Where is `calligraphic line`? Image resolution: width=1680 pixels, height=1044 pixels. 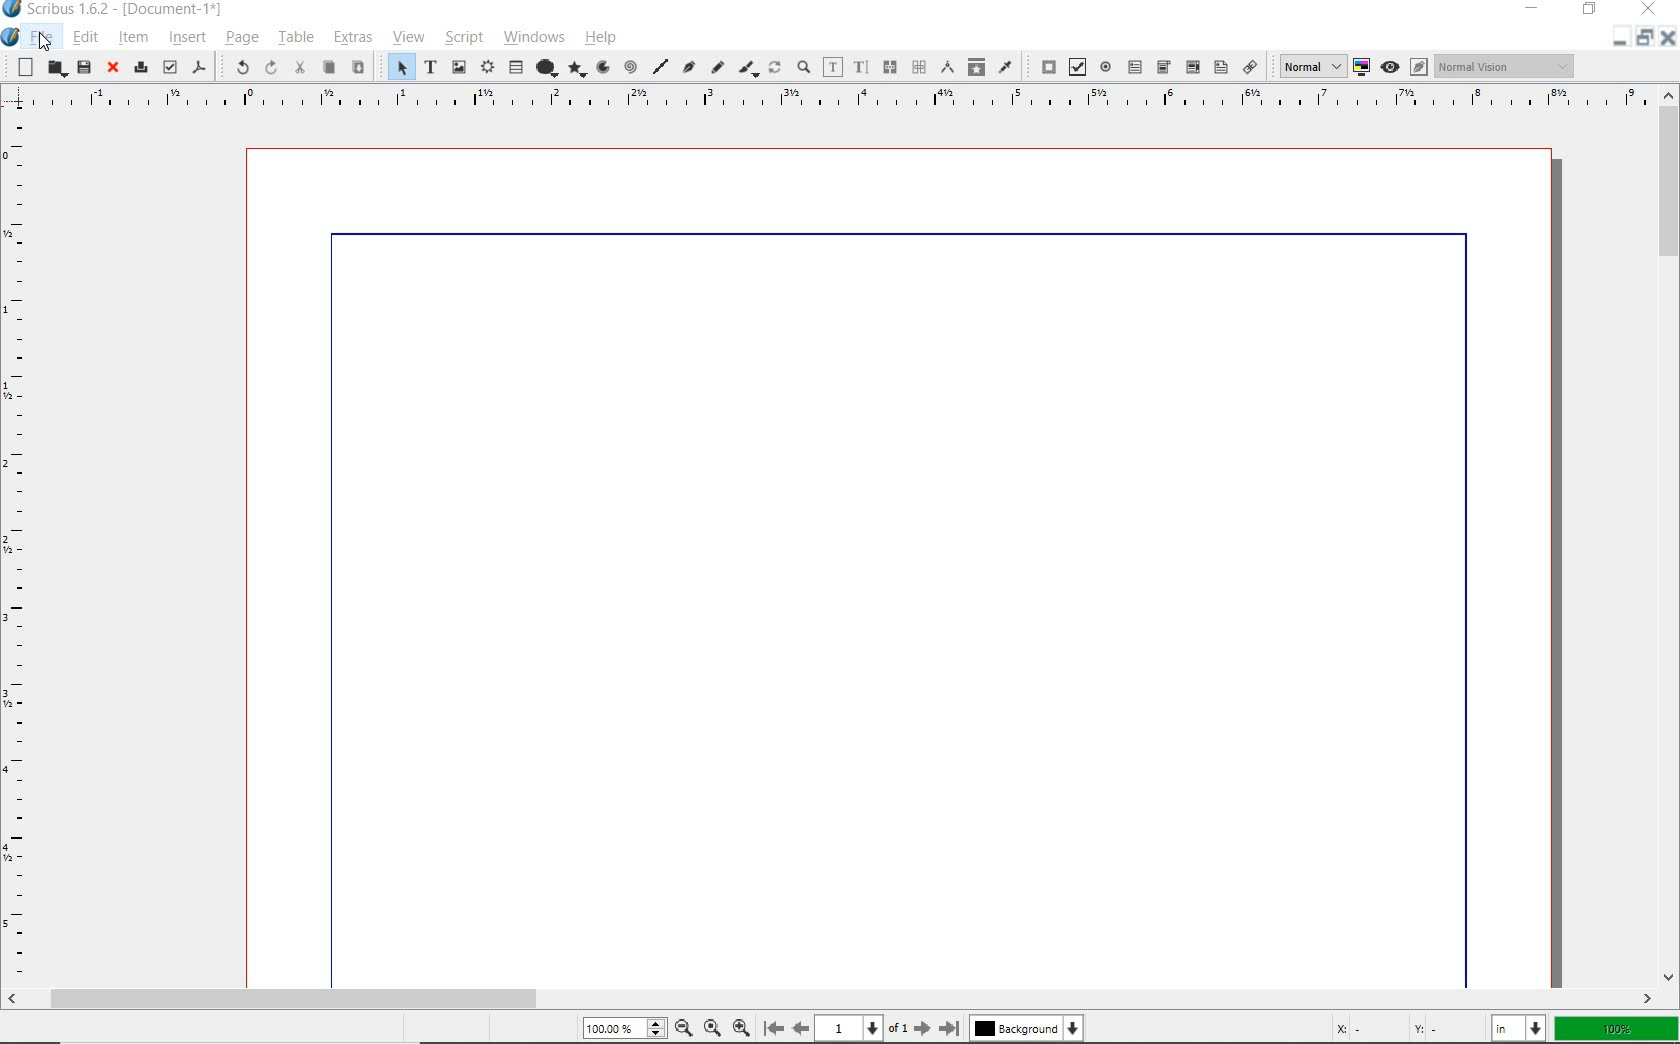 calligraphic line is located at coordinates (750, 69).